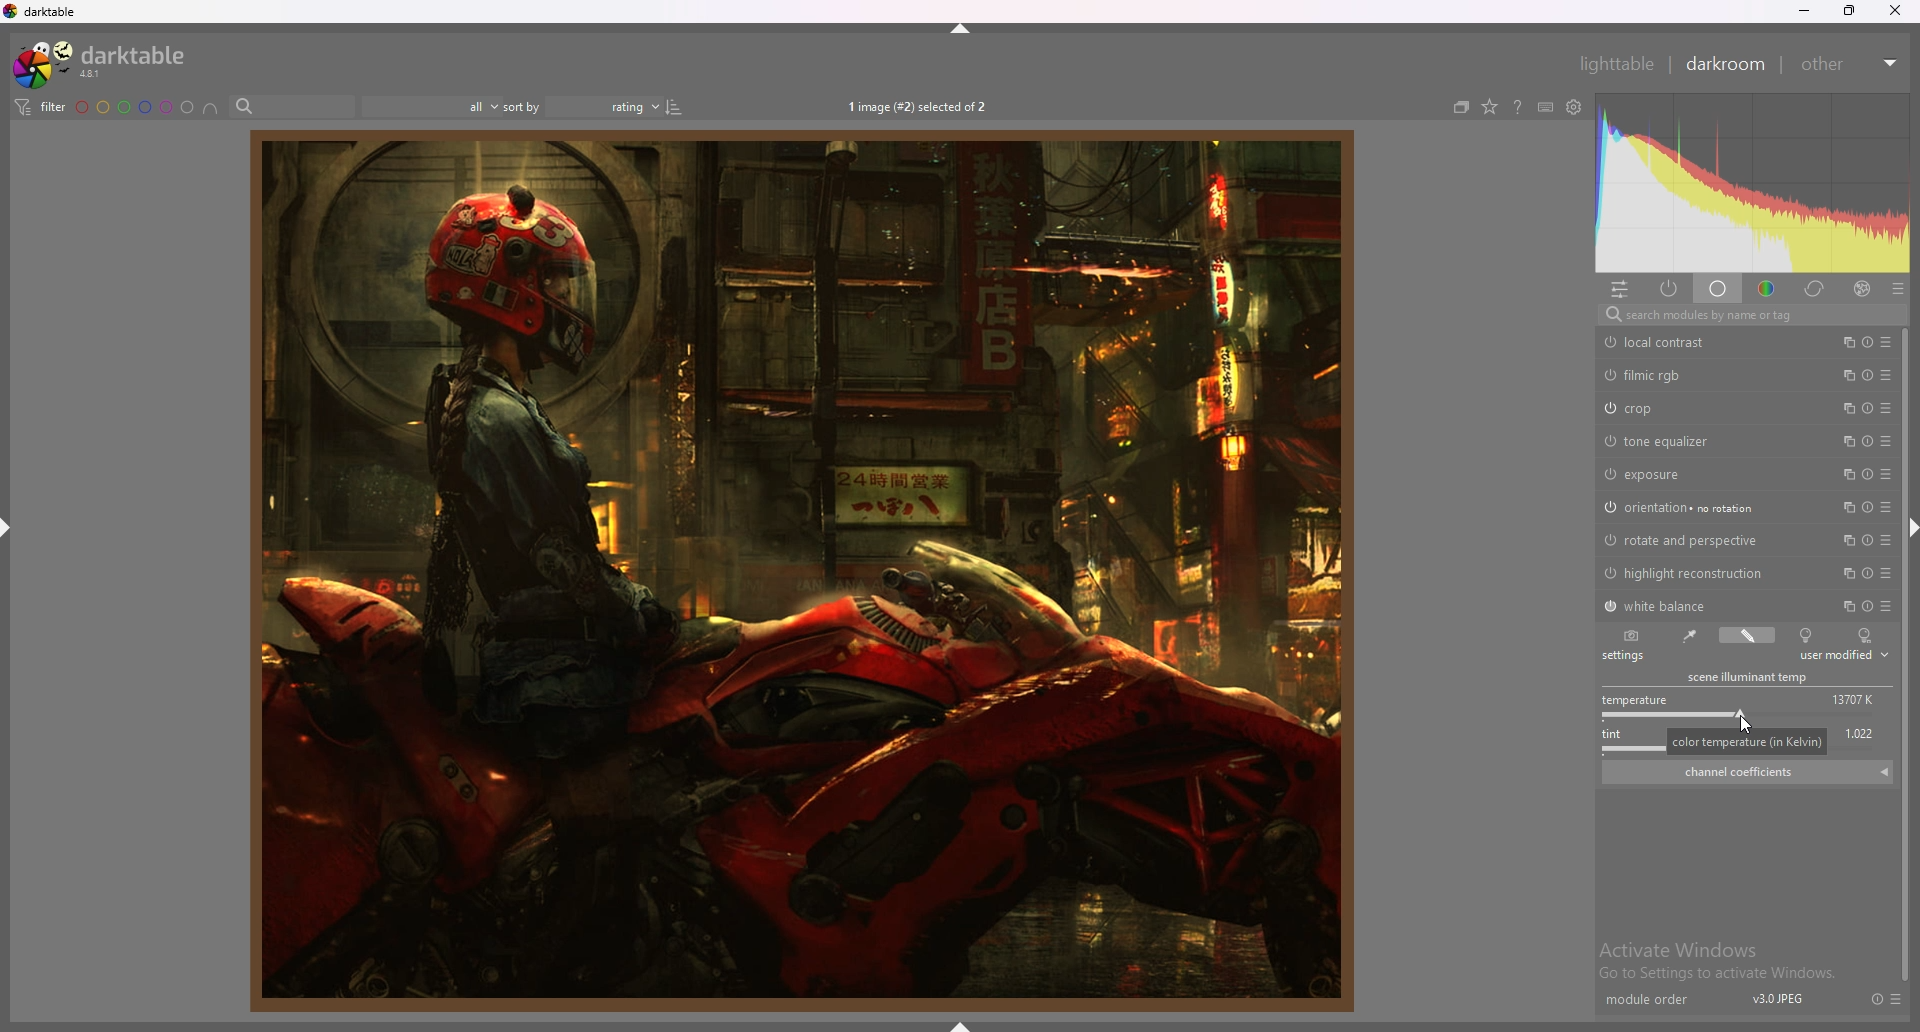 This screenshot has height=1032, width=1920. Describe the element at coordinates (292, 107) in the screenshot. I see `search bar` at that location.